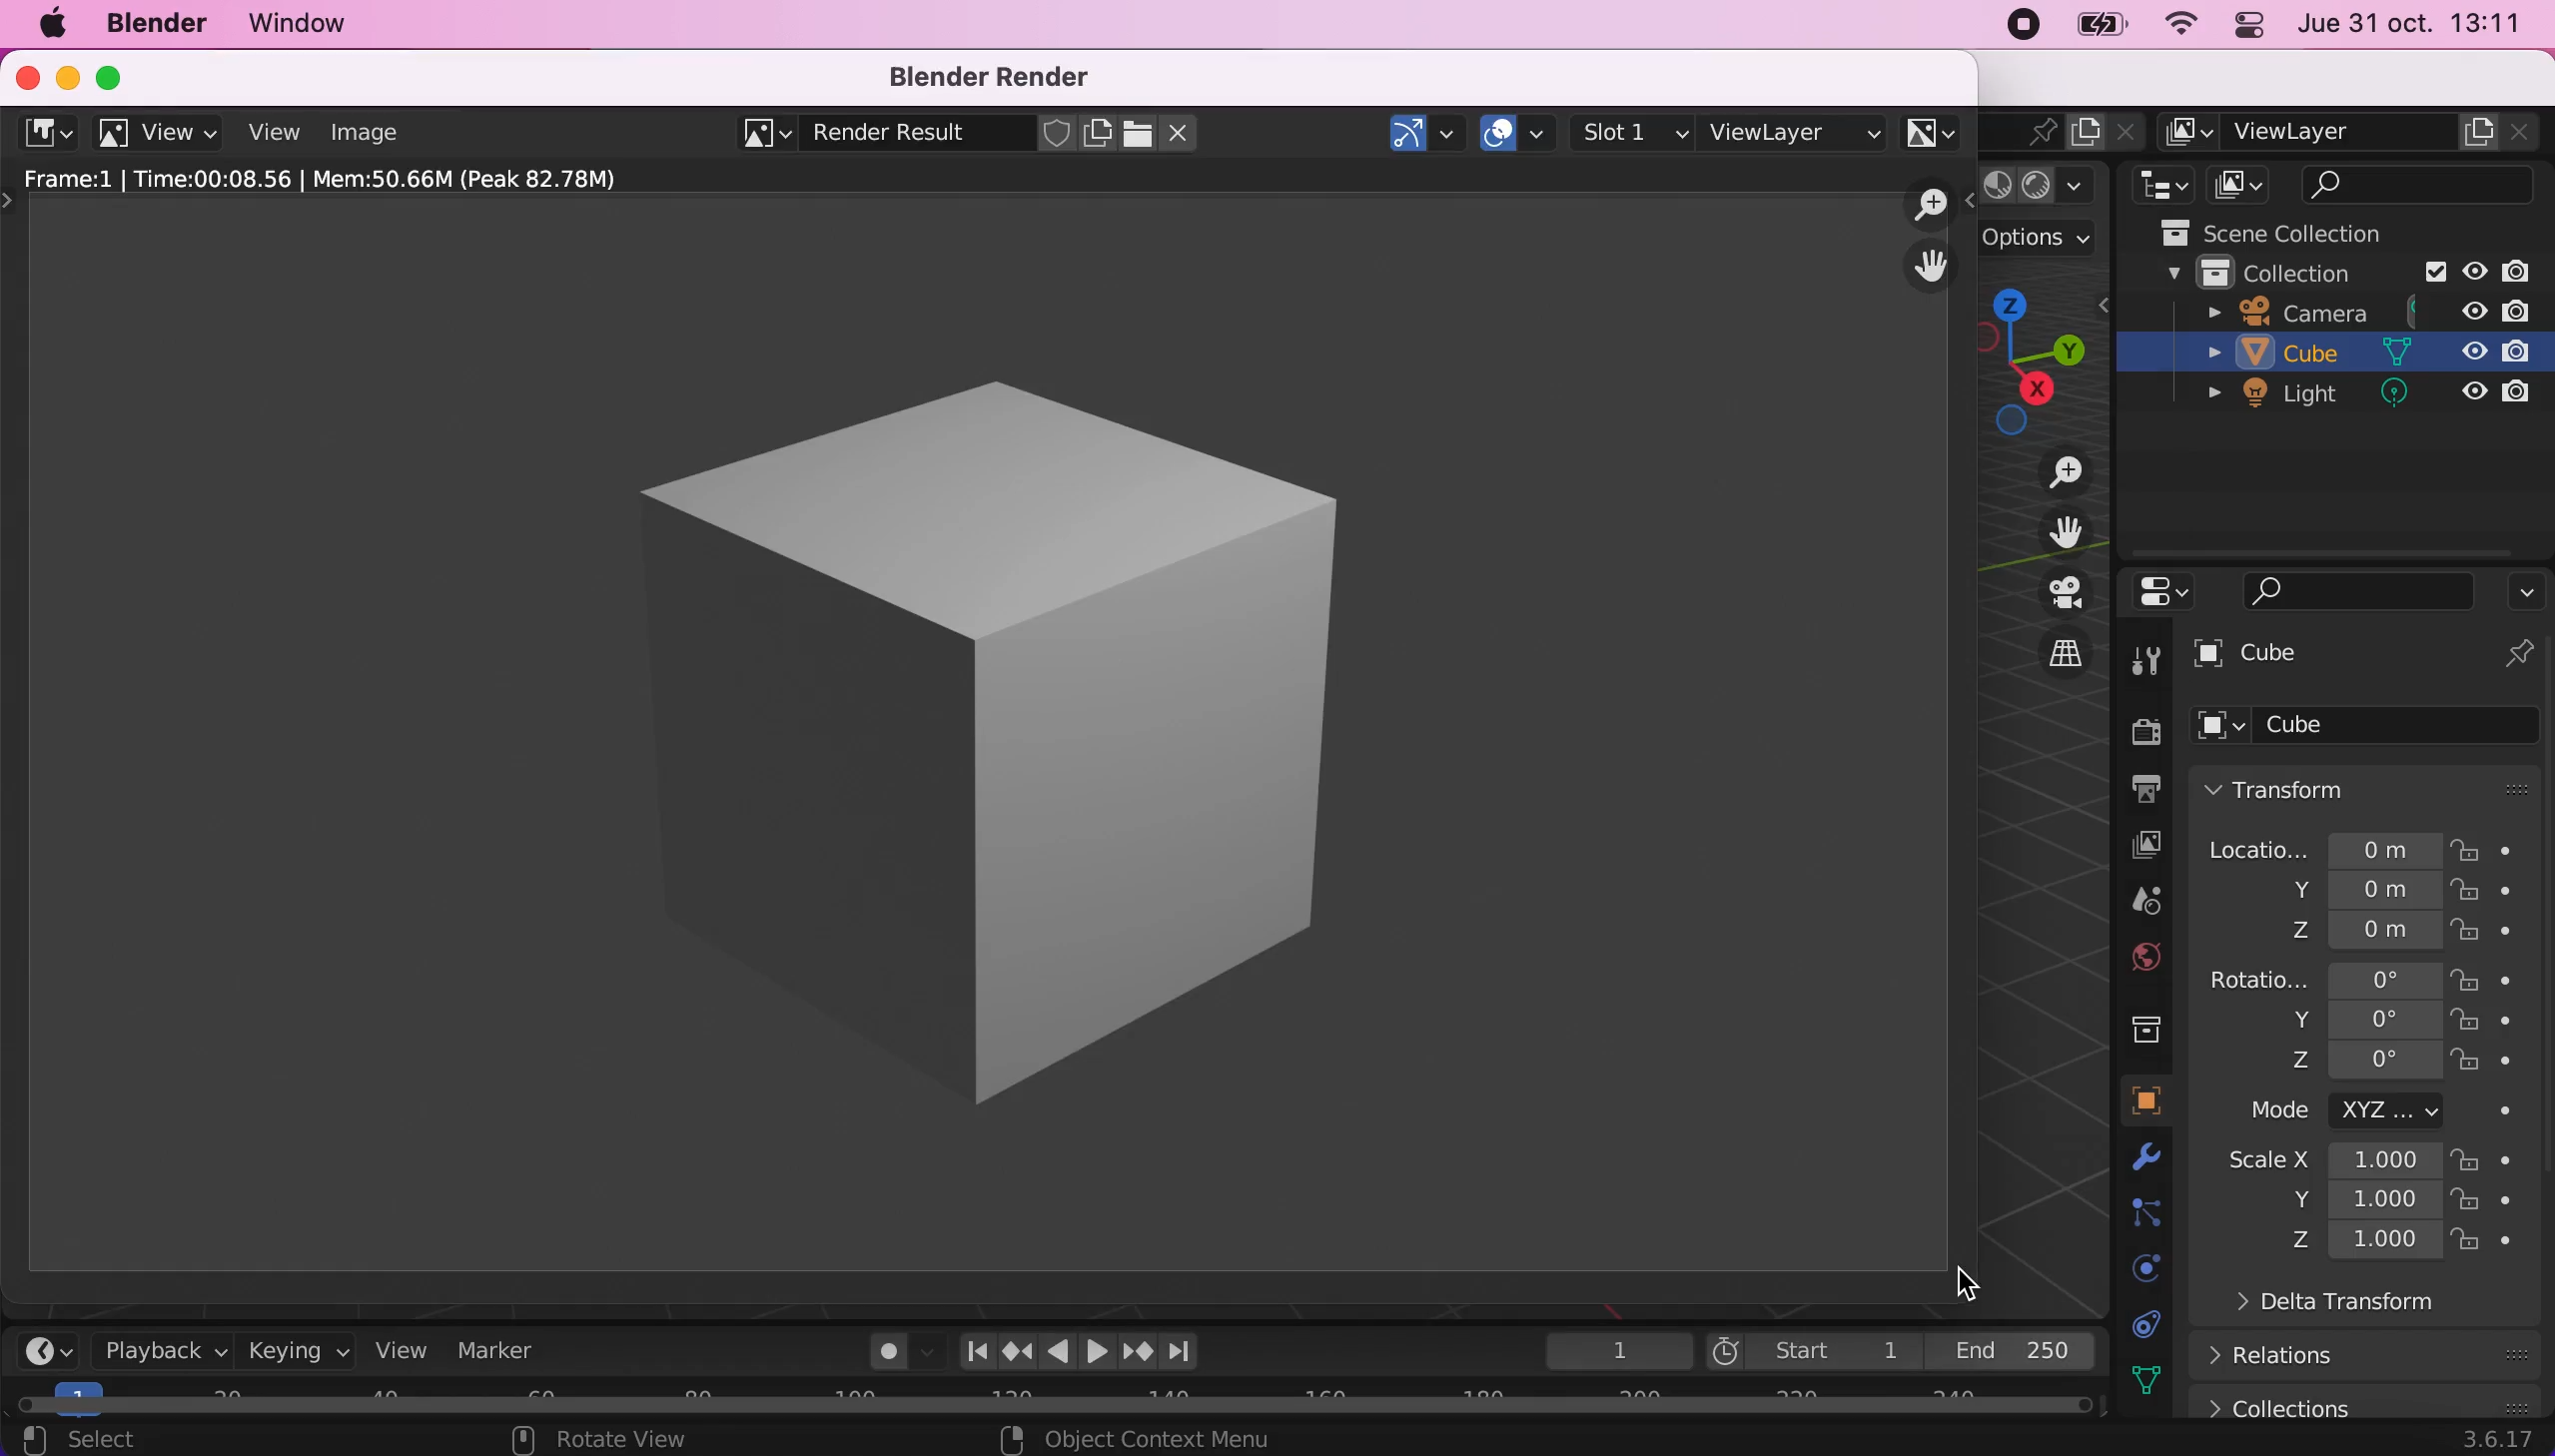  I want to click on Jump to previous keyframe, so click(1015, 1348).